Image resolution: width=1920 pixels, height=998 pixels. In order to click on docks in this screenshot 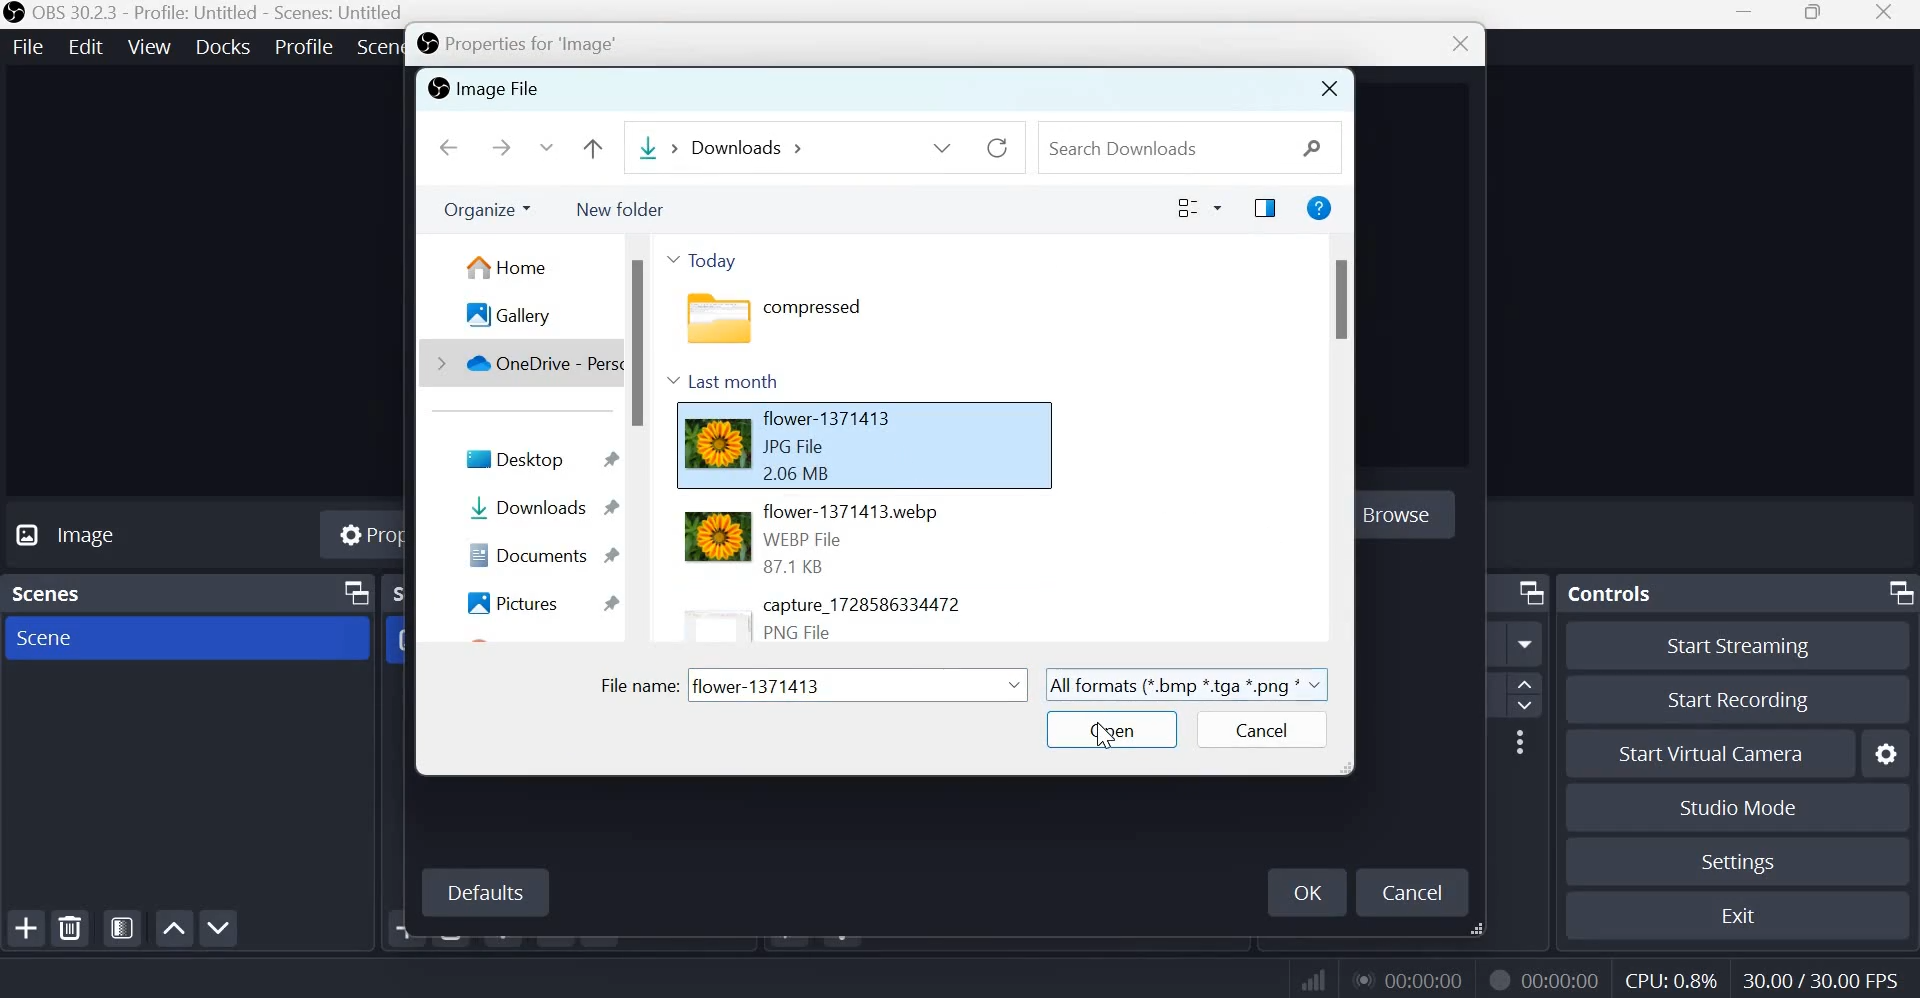, I will do `click(226, 45)`.